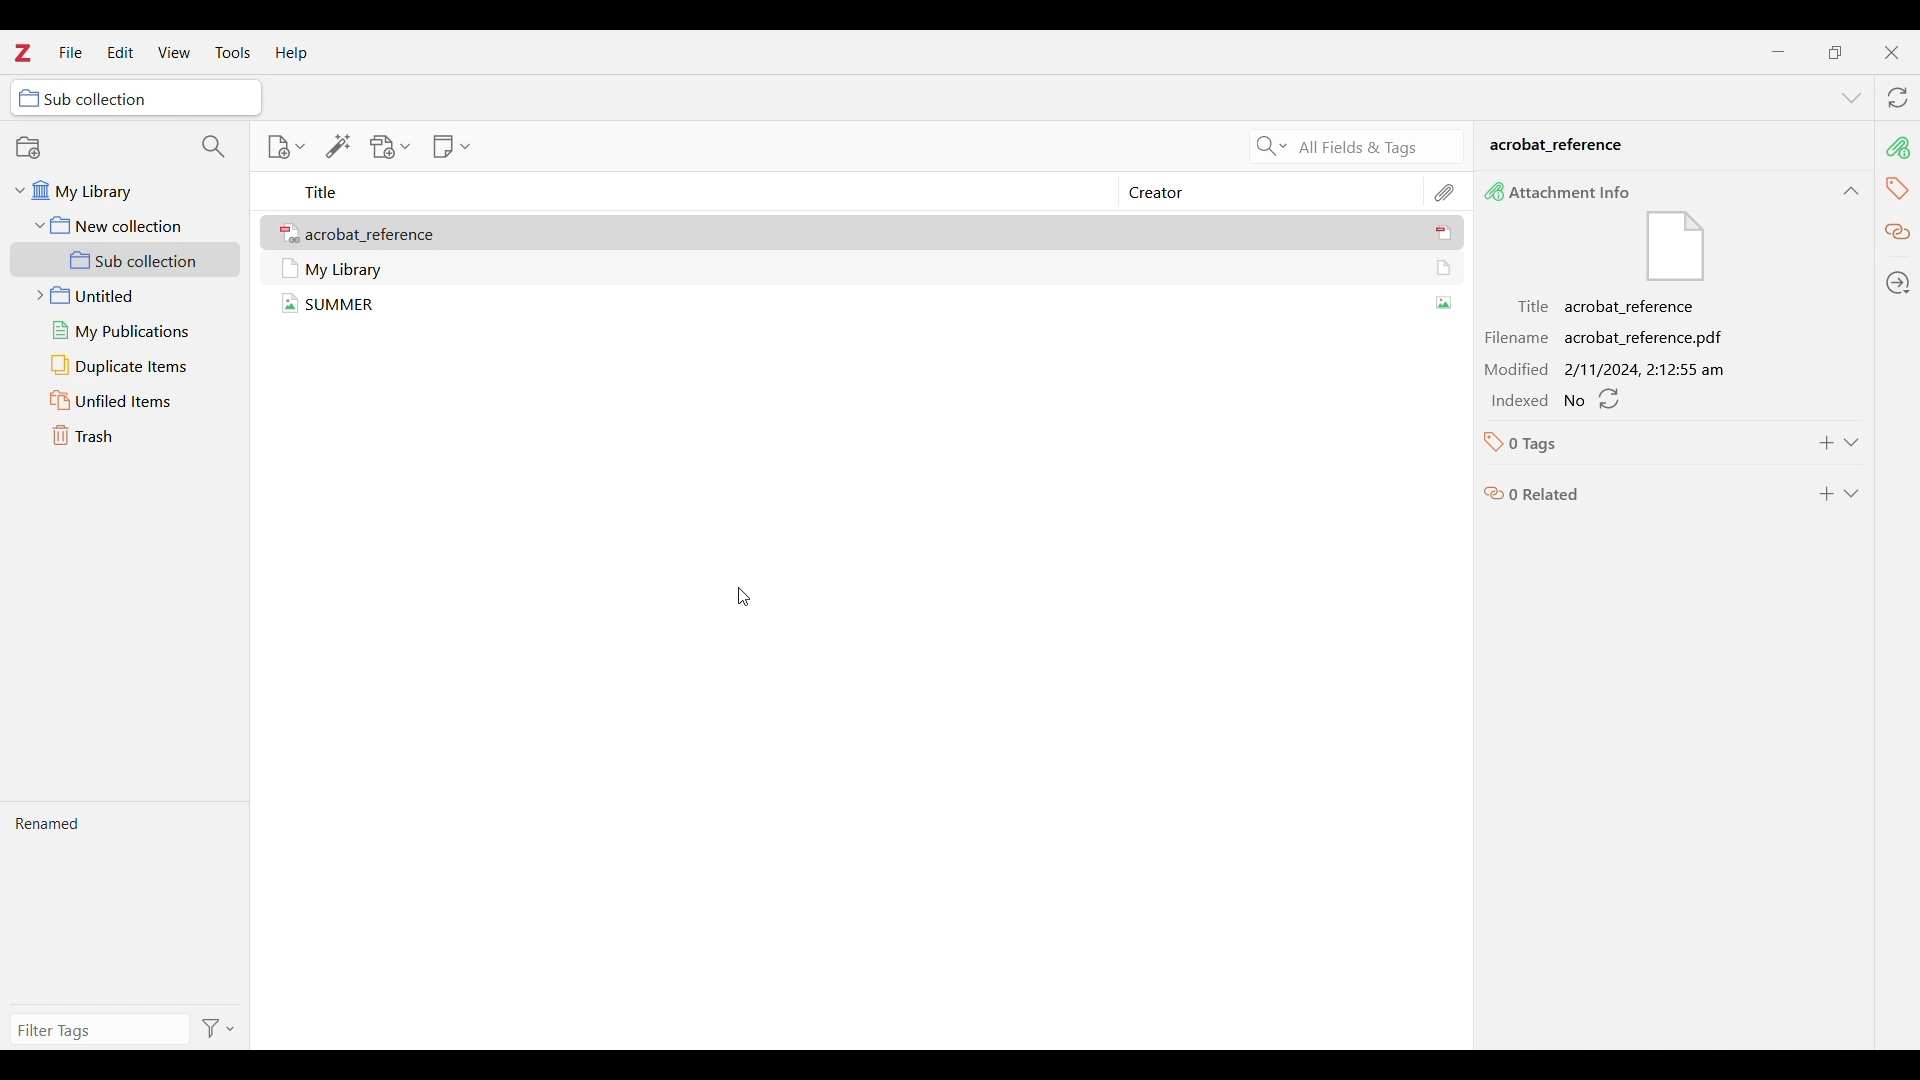 This screenshot has width=1920, height=1080. Describe the element at coordinates (1610, 336) in the screenshot. I see `Filename acrobat reference.pdf` at that location.